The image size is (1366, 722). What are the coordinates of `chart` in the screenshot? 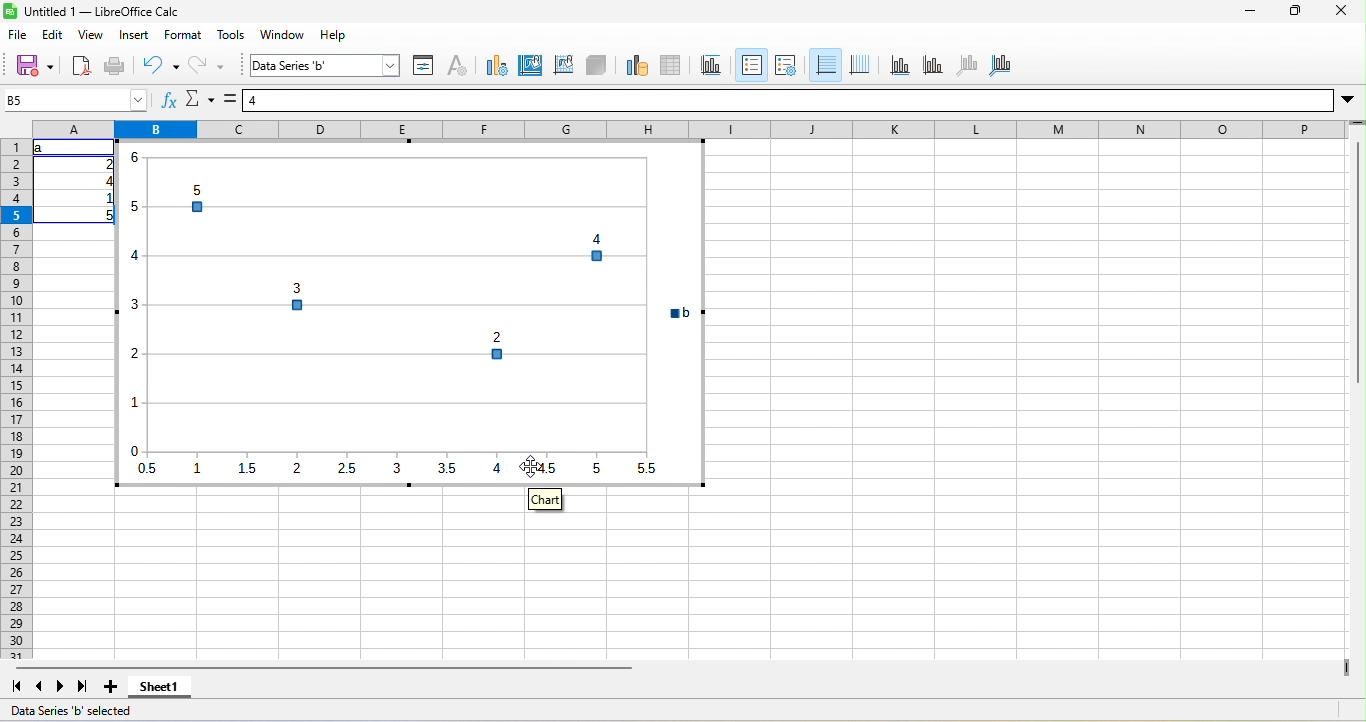 It's located at (546, 499).